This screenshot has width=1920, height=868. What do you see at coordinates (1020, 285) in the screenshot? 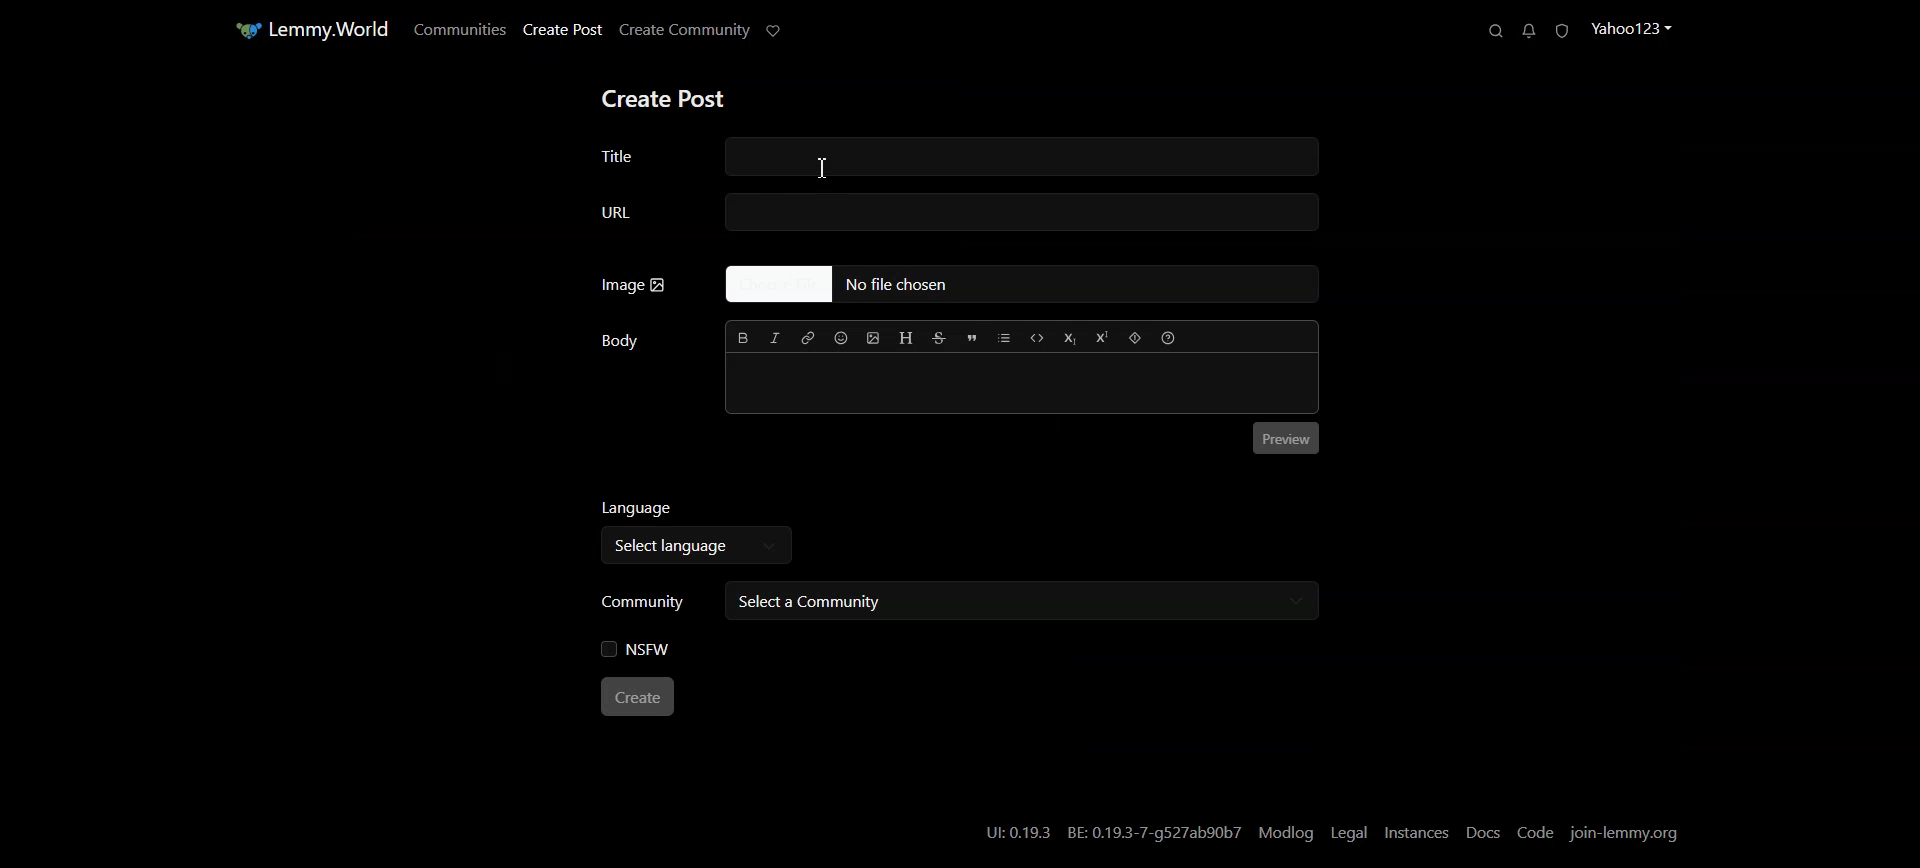
I see `No file Chosen` at bounding box center [1020, 285].